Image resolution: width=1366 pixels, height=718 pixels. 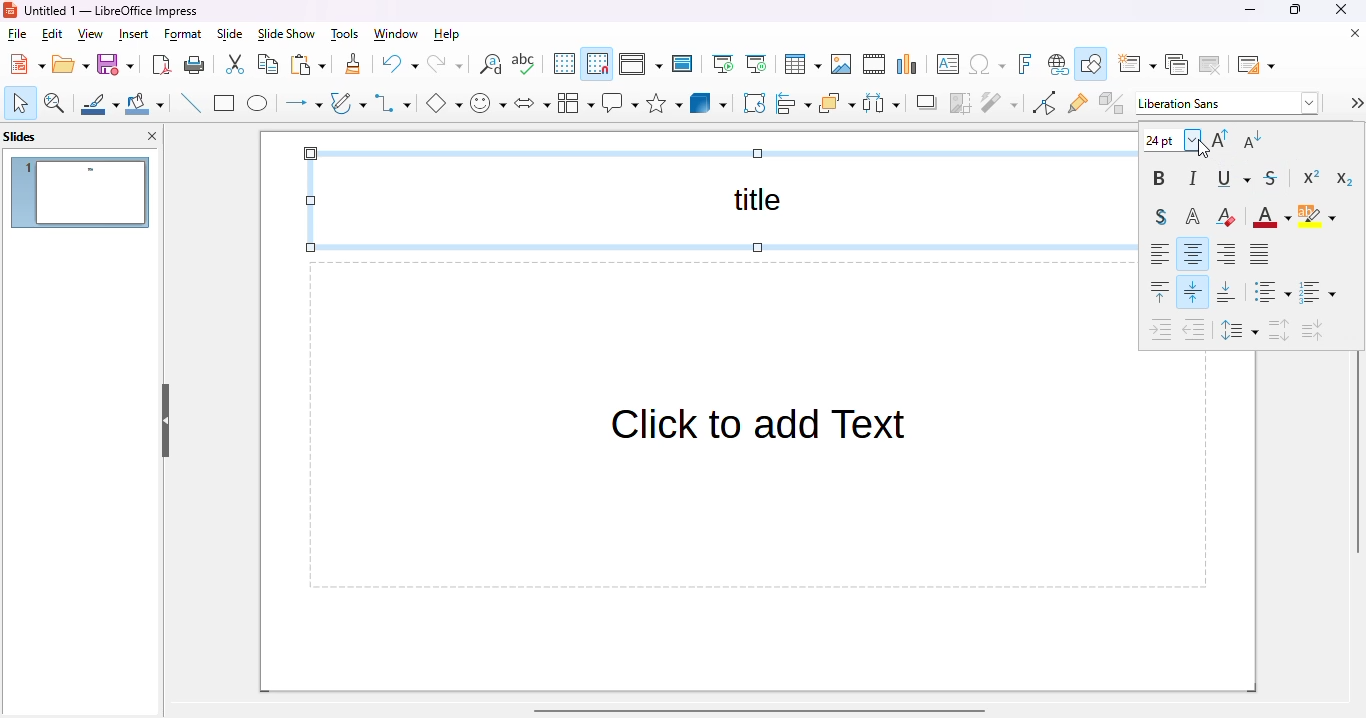 What do you see at coordinates (236, 64) in the screenshot?
I see `cut` at bounding box center [236, 64].